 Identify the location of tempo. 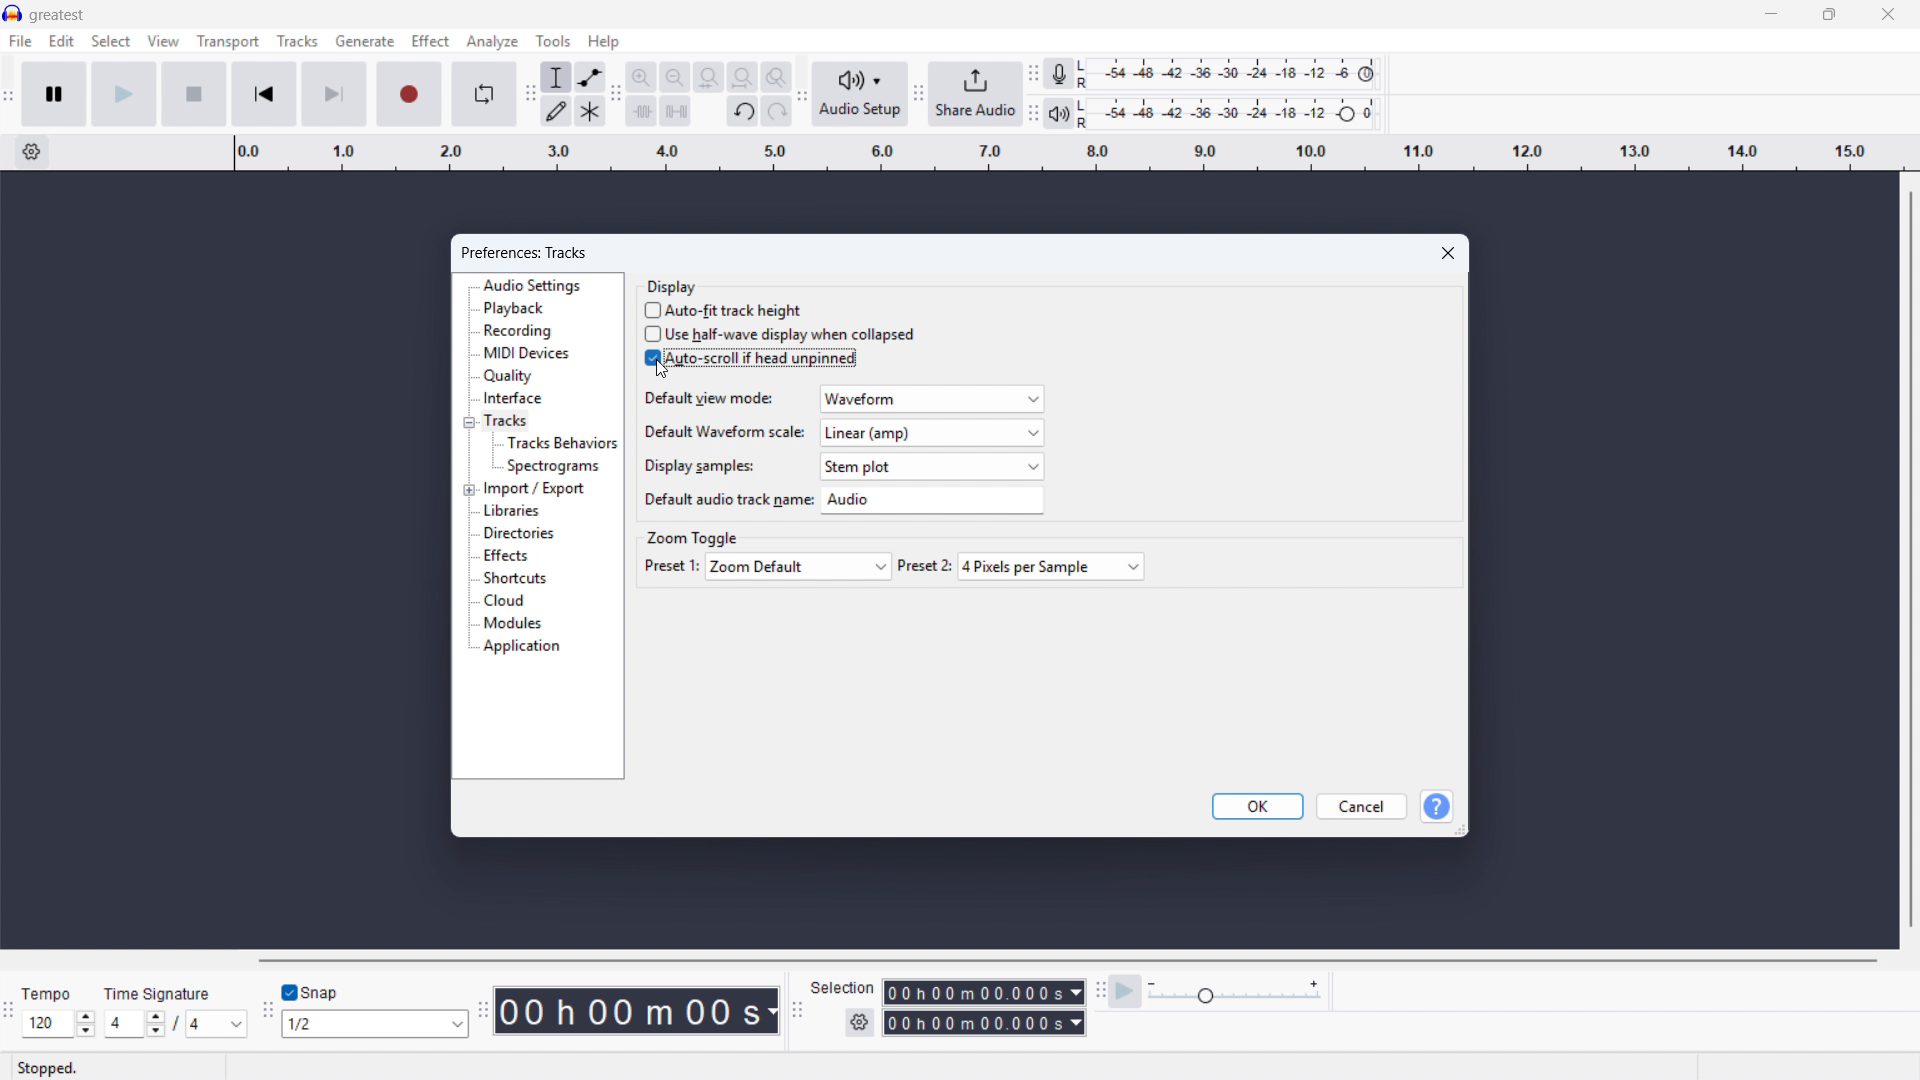
(48, 994).